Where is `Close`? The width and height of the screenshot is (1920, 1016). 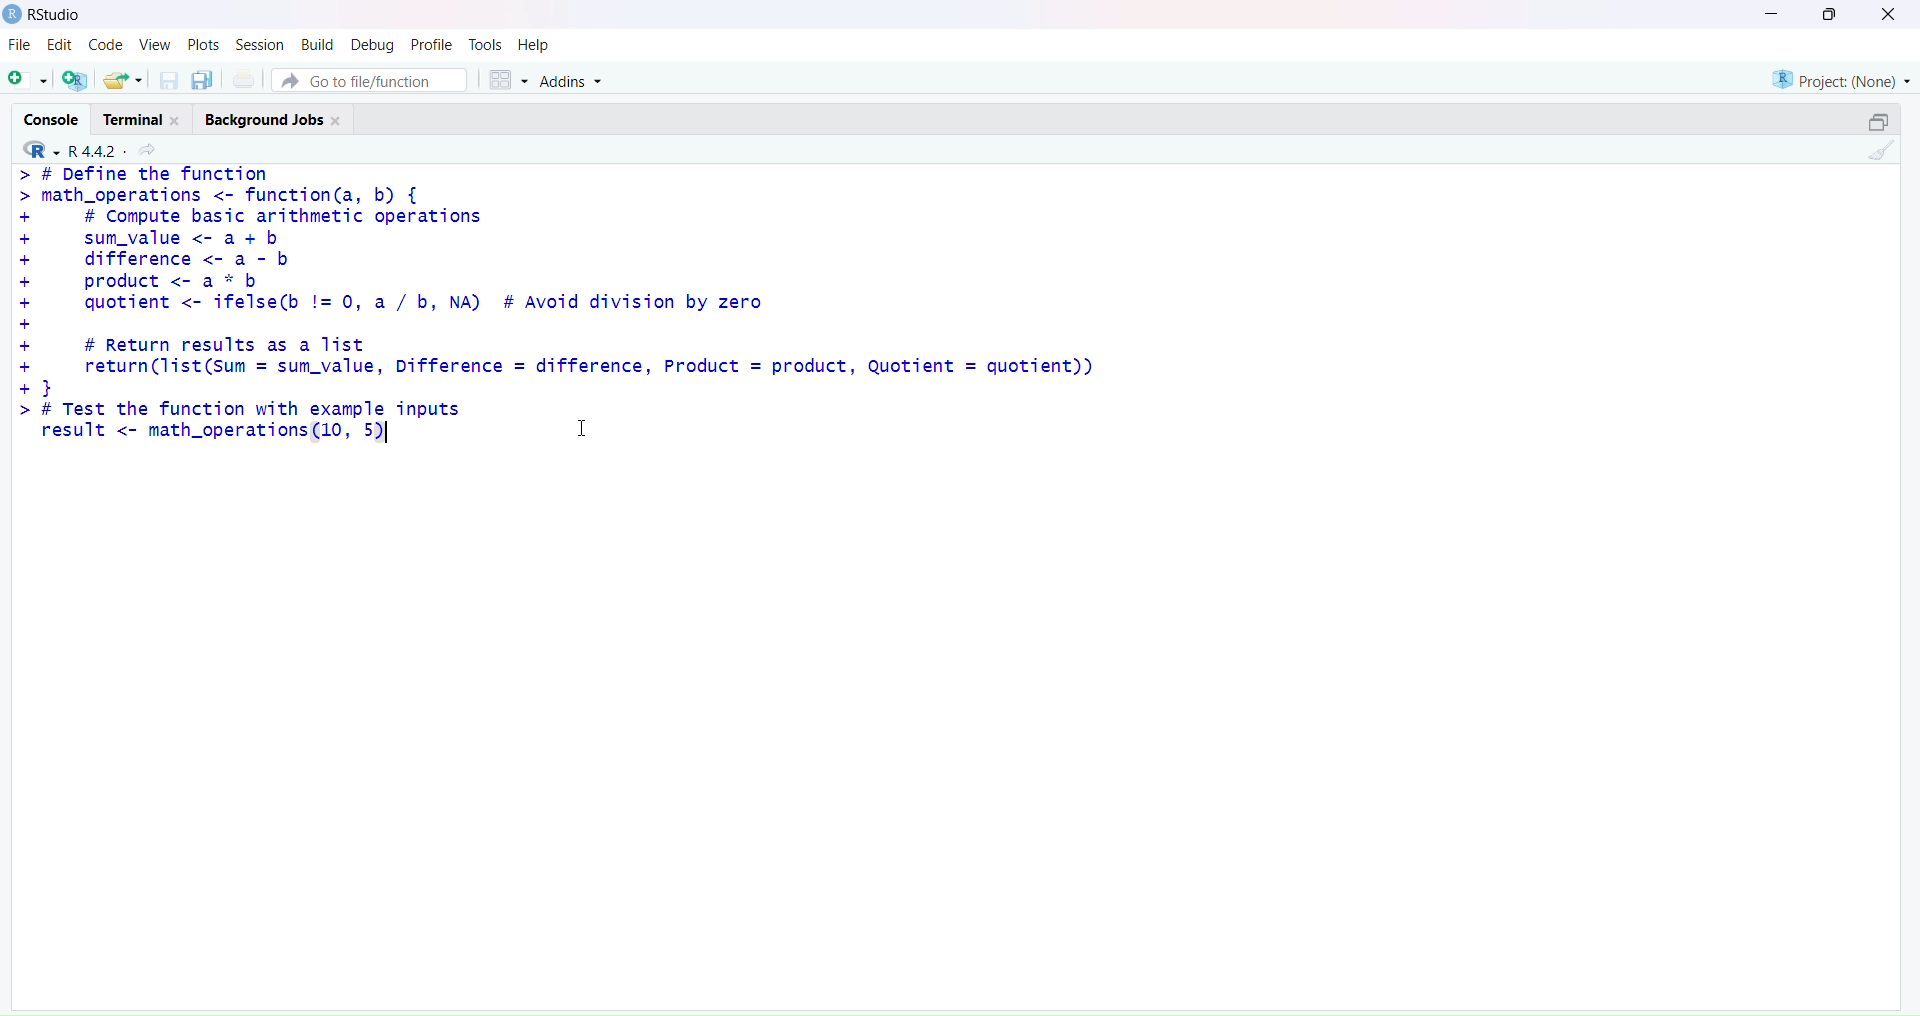
Close is located at coordinates (1885, 15).